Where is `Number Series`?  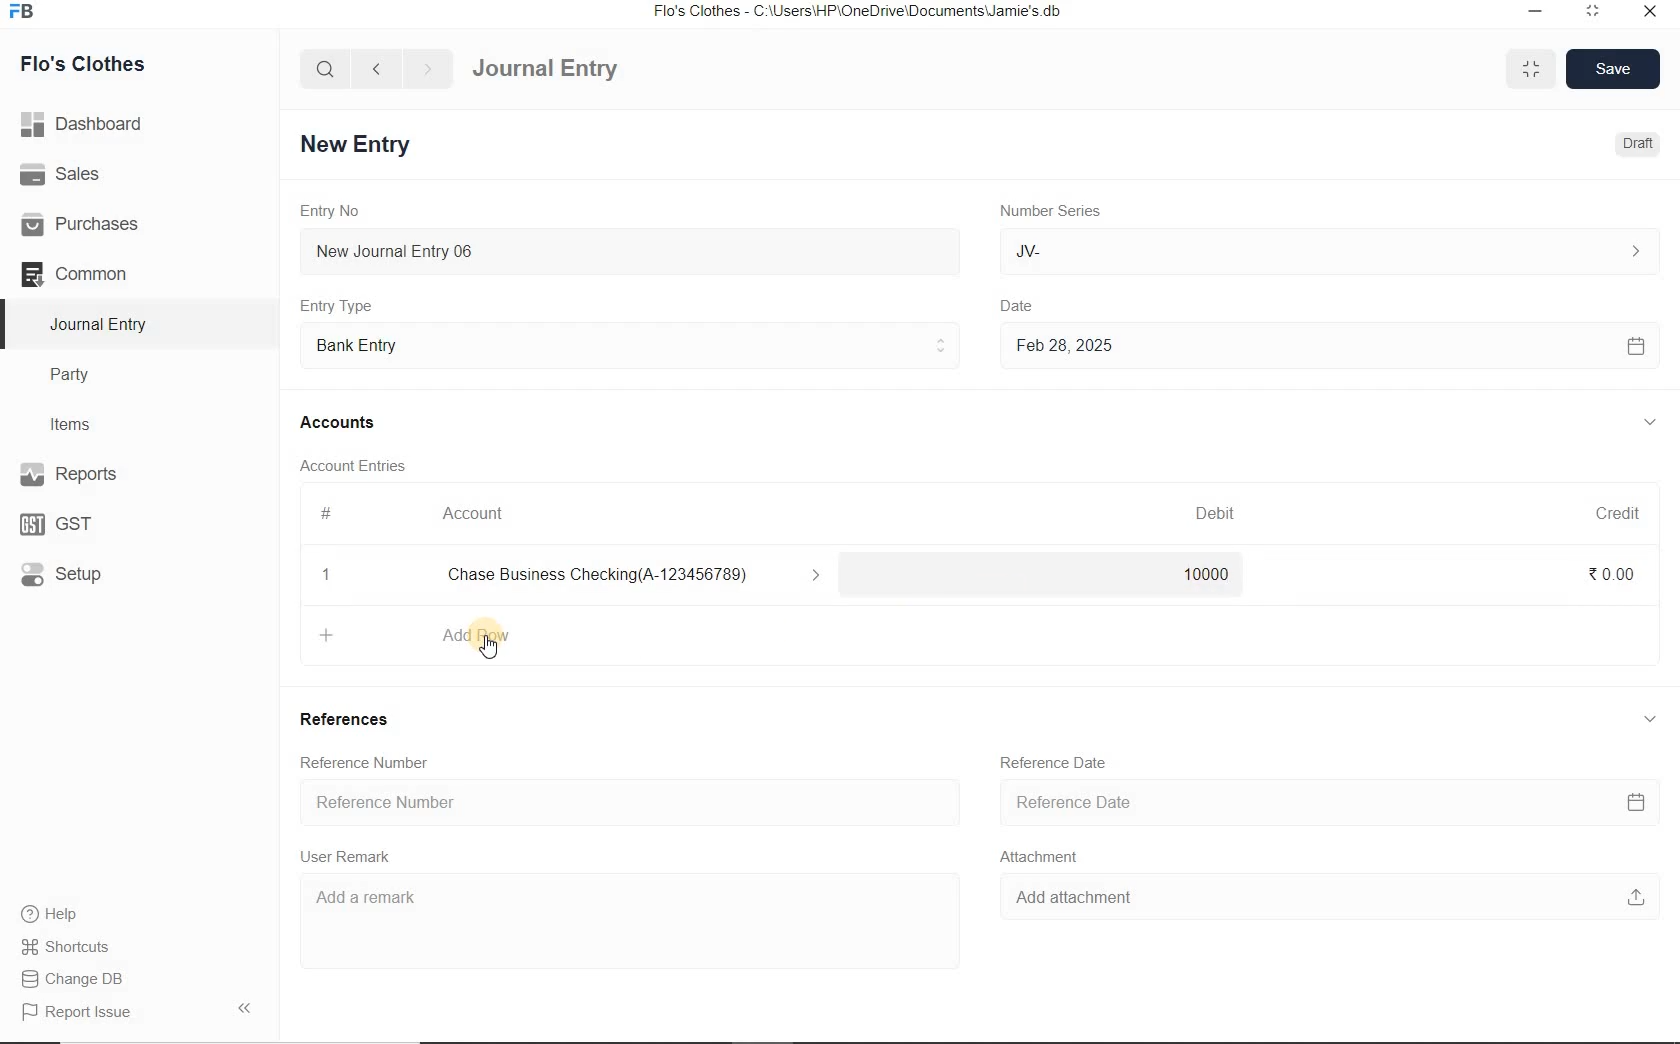 Number Series is located at coordinates (1048, 211).